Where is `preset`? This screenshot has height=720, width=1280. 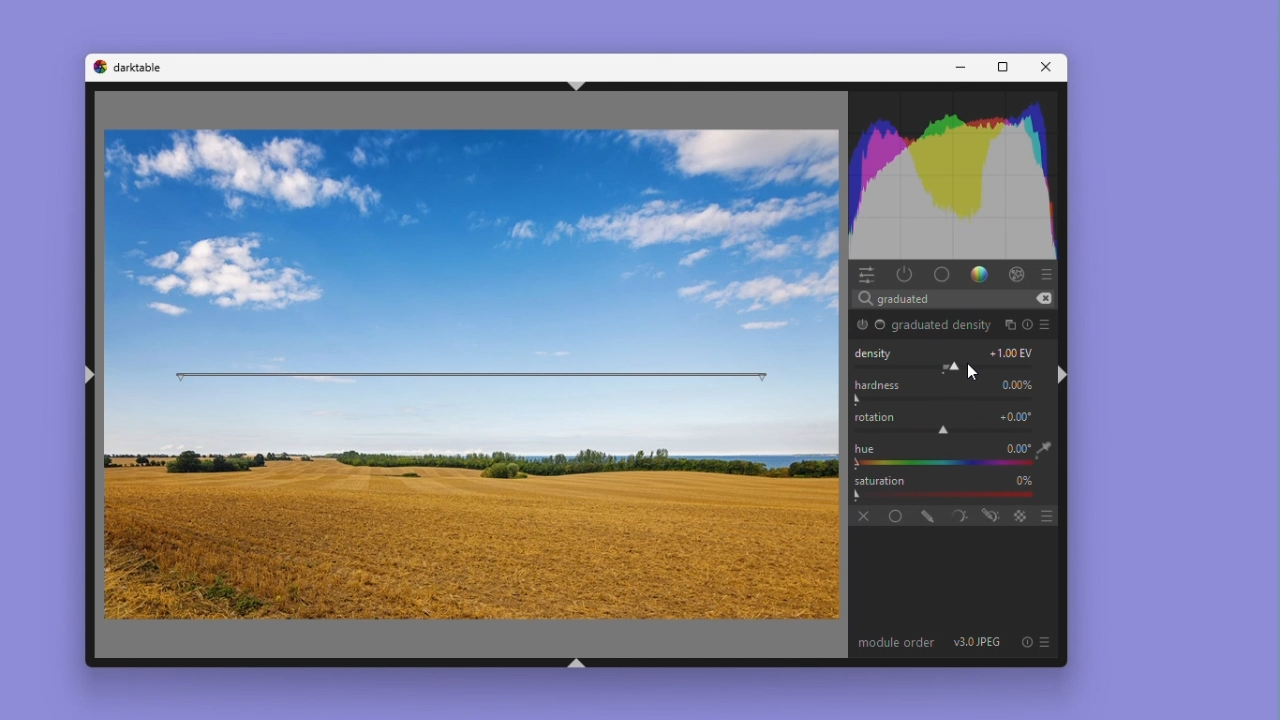 preset is located at coordinates (1048, 324).